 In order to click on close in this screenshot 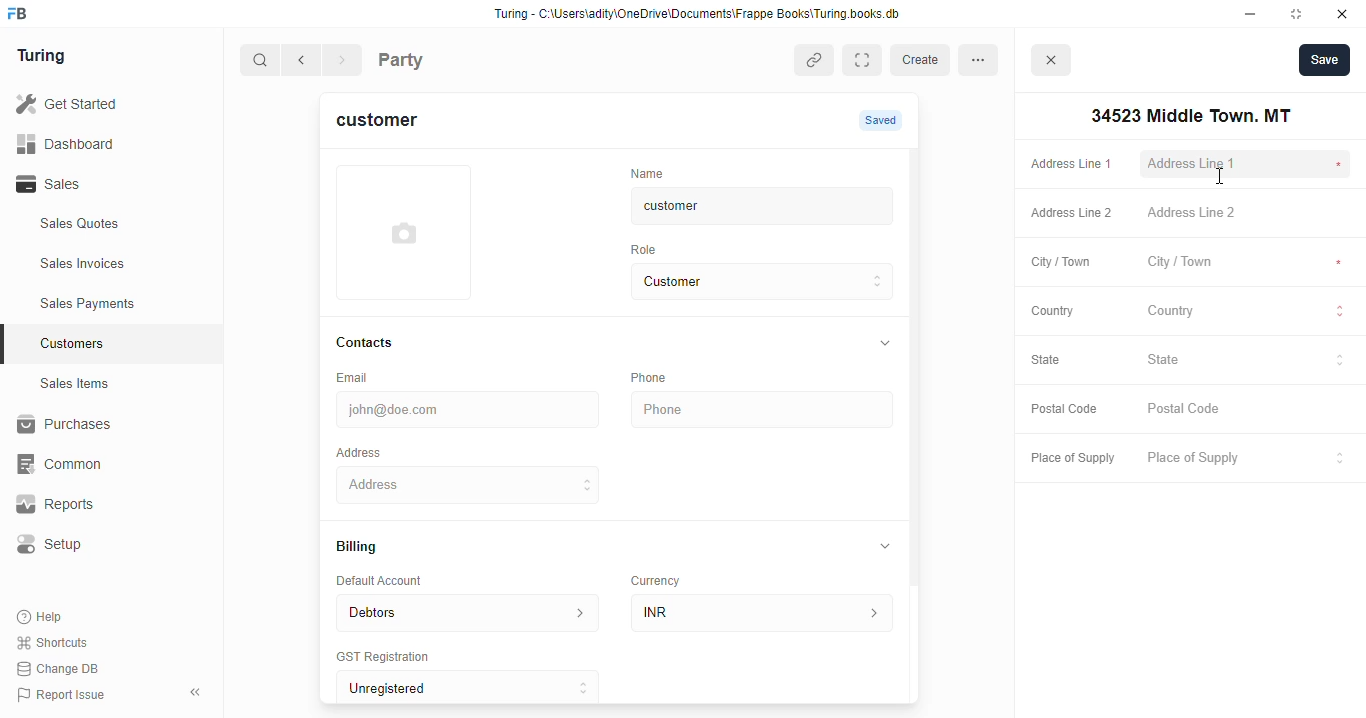, I will do `click(1345, 14)`.